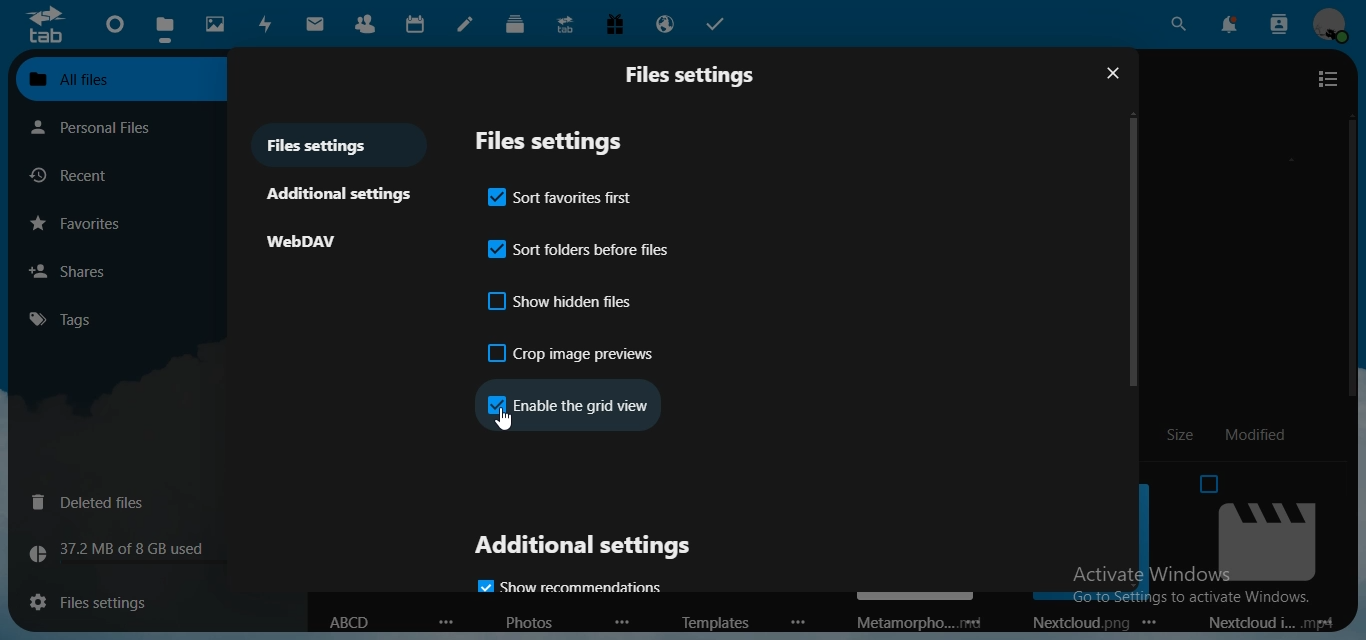 Image resolution: width=1366 pixels, height=640 pixels. I want to click on manage profile, so click(1331, 27).